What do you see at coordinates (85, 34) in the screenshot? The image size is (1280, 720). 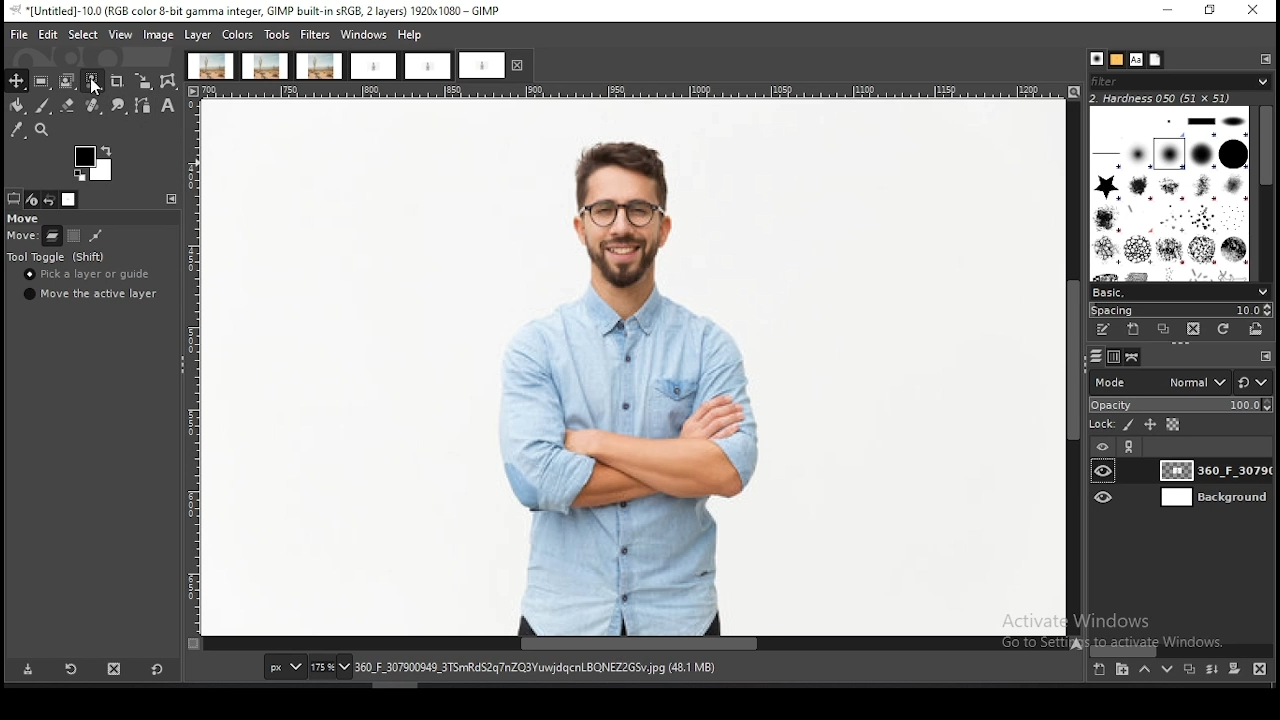 I see `select` at bounding box center [85, 34].